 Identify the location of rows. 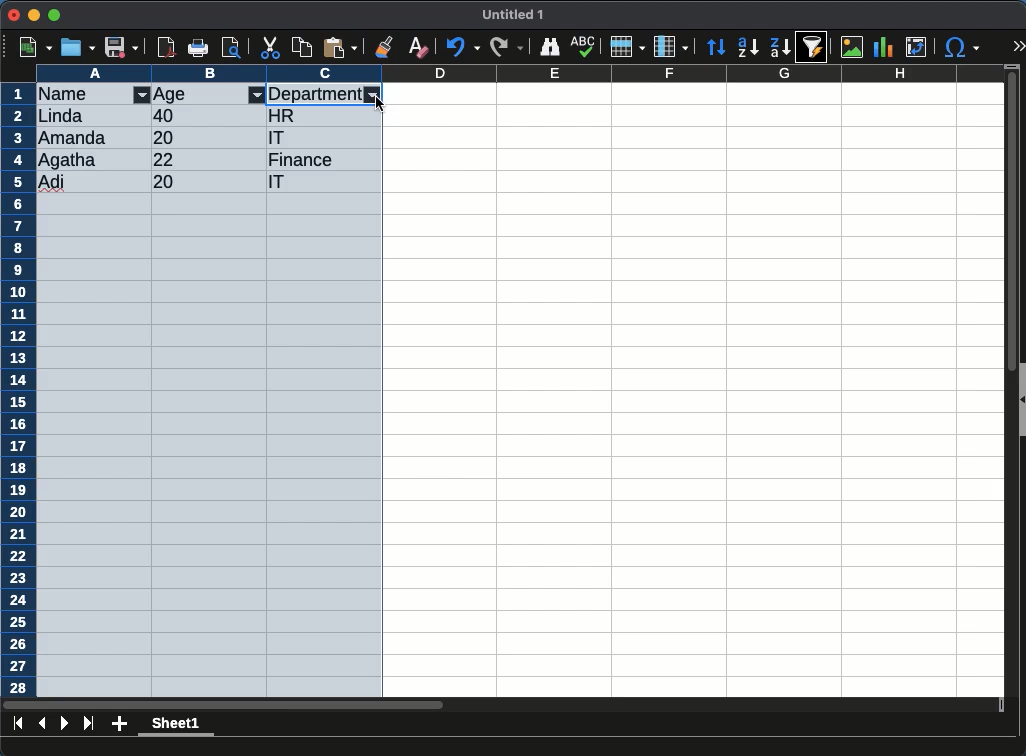
(626, 47).